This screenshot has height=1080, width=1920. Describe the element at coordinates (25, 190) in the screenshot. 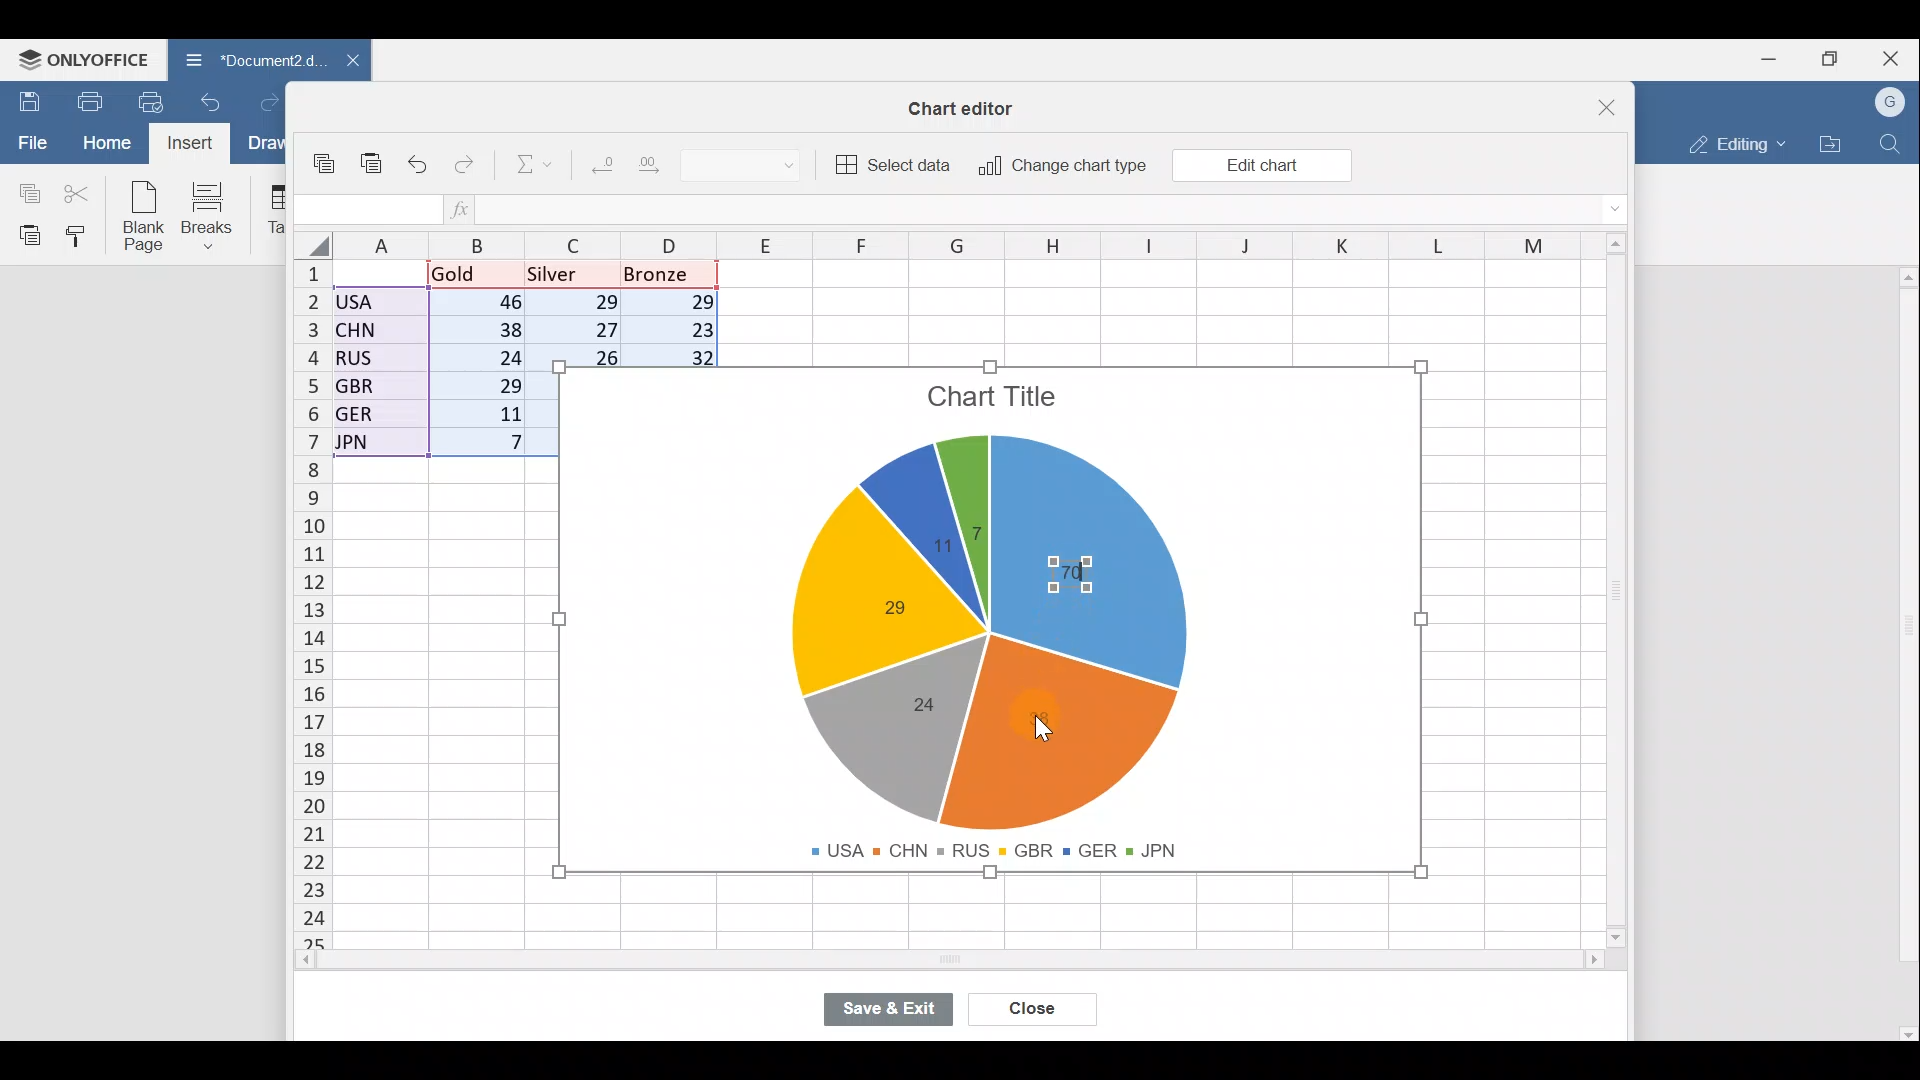

I see `Copy` at that location.